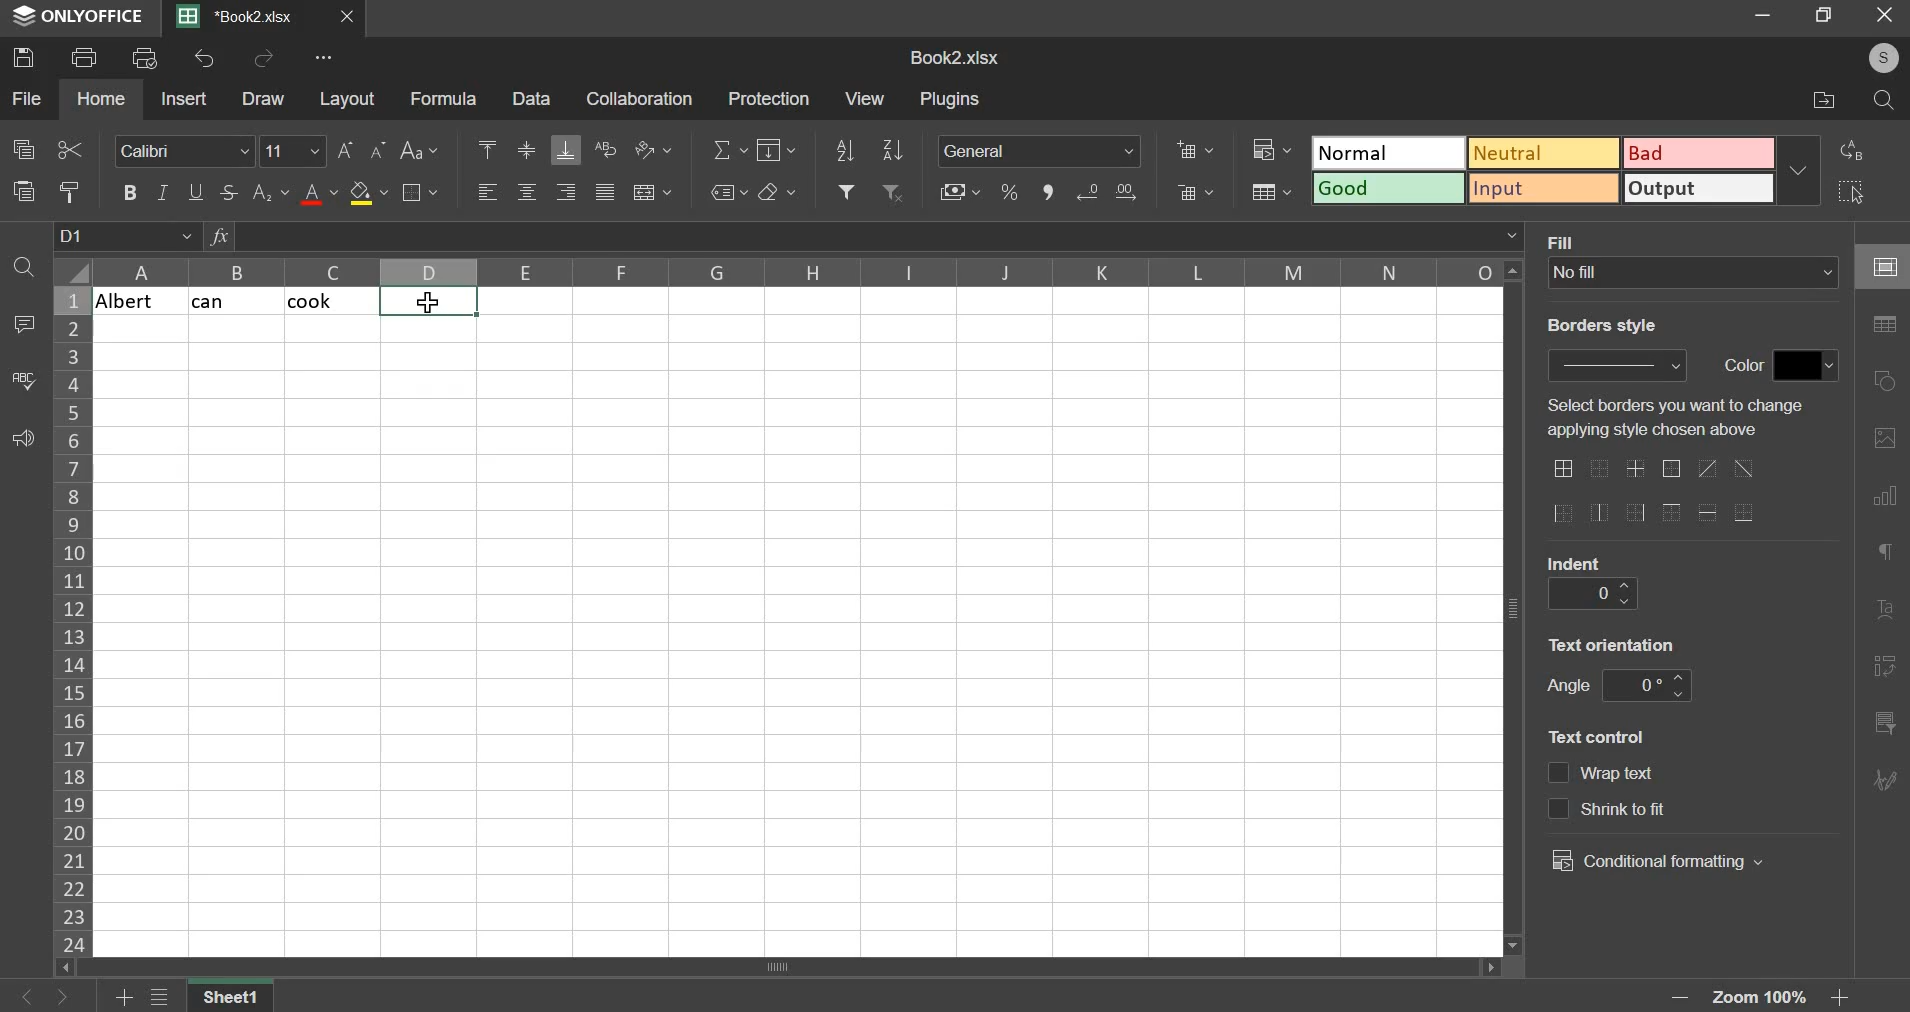 This screenshot has height=1012, width=1910. Describe the element at coordinates (1621, 776) in the screenshot. I see `text` at that location.